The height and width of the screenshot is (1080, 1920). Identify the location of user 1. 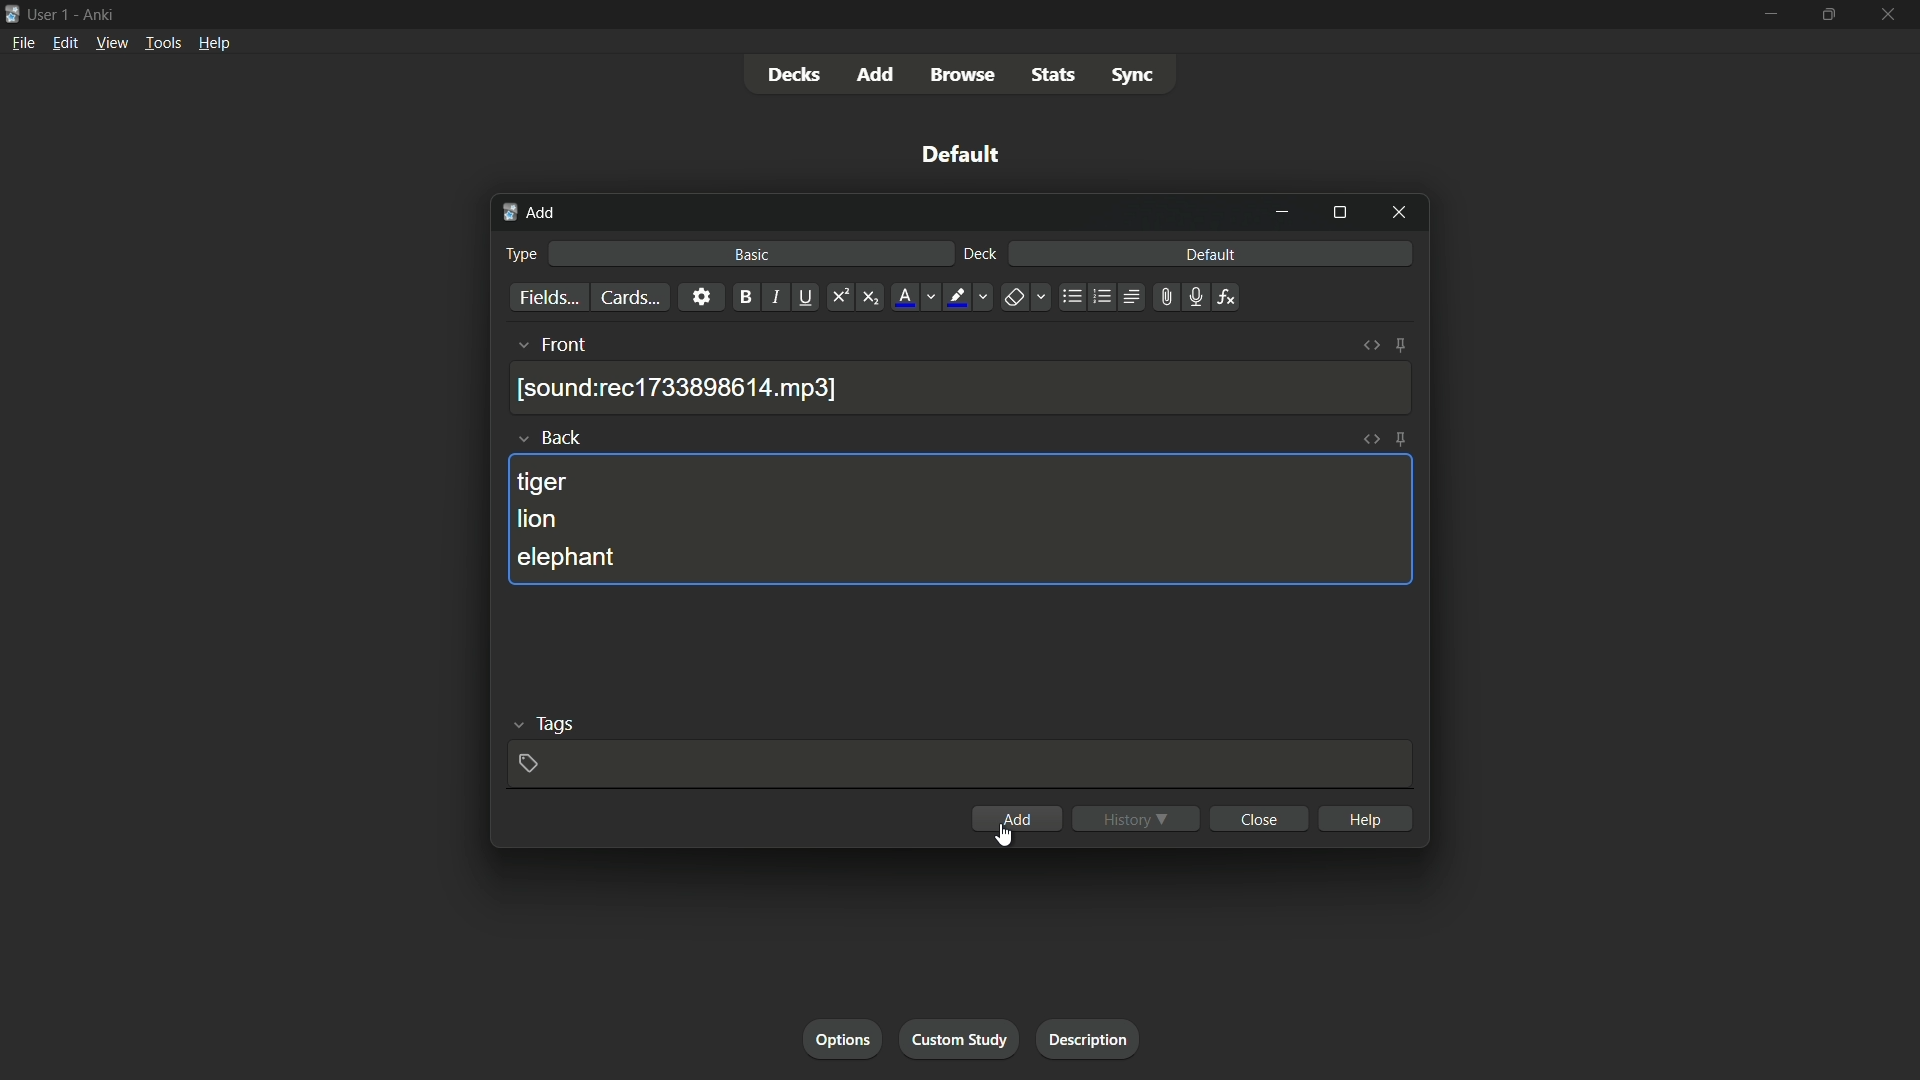
(50, 13).